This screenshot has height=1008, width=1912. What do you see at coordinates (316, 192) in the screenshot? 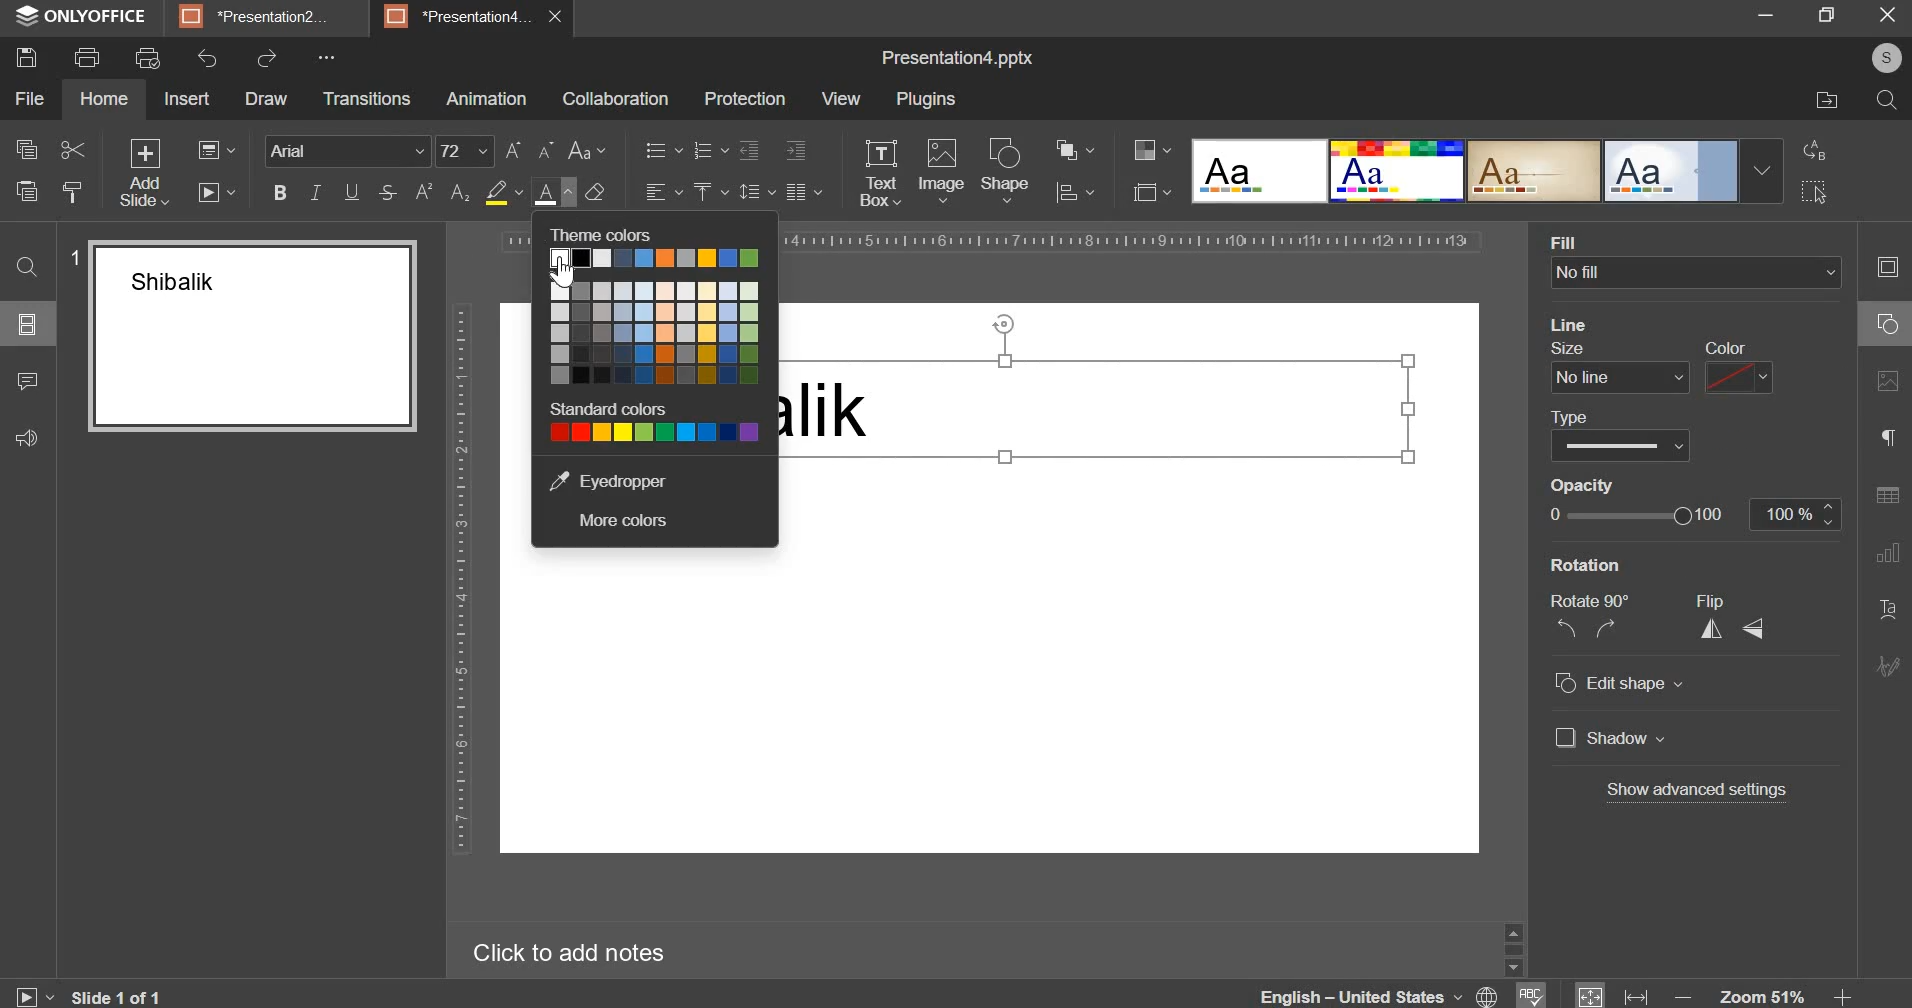
I see `italics` at bounding box center [316, 192].